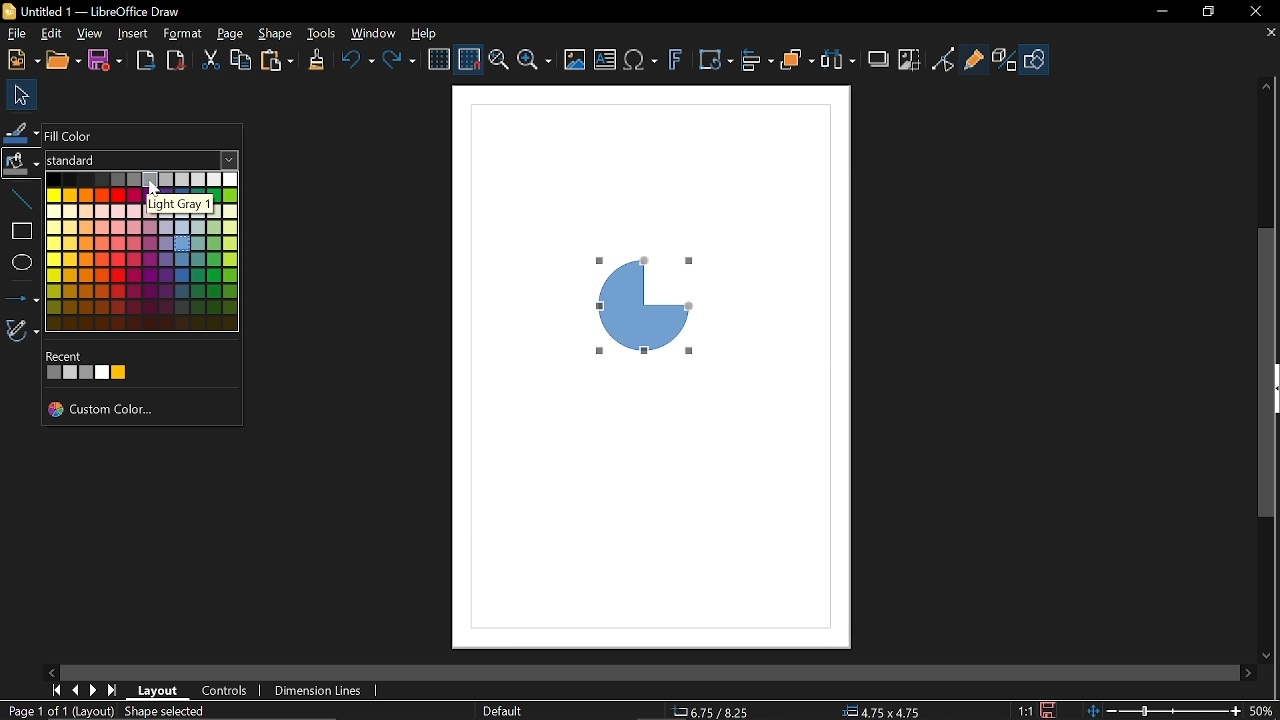 This screenshot has height=720, width=1280. What do you see at coordinates (95, 366) in the screenshot?
I see `Recent` at bounding box center [95, 366].